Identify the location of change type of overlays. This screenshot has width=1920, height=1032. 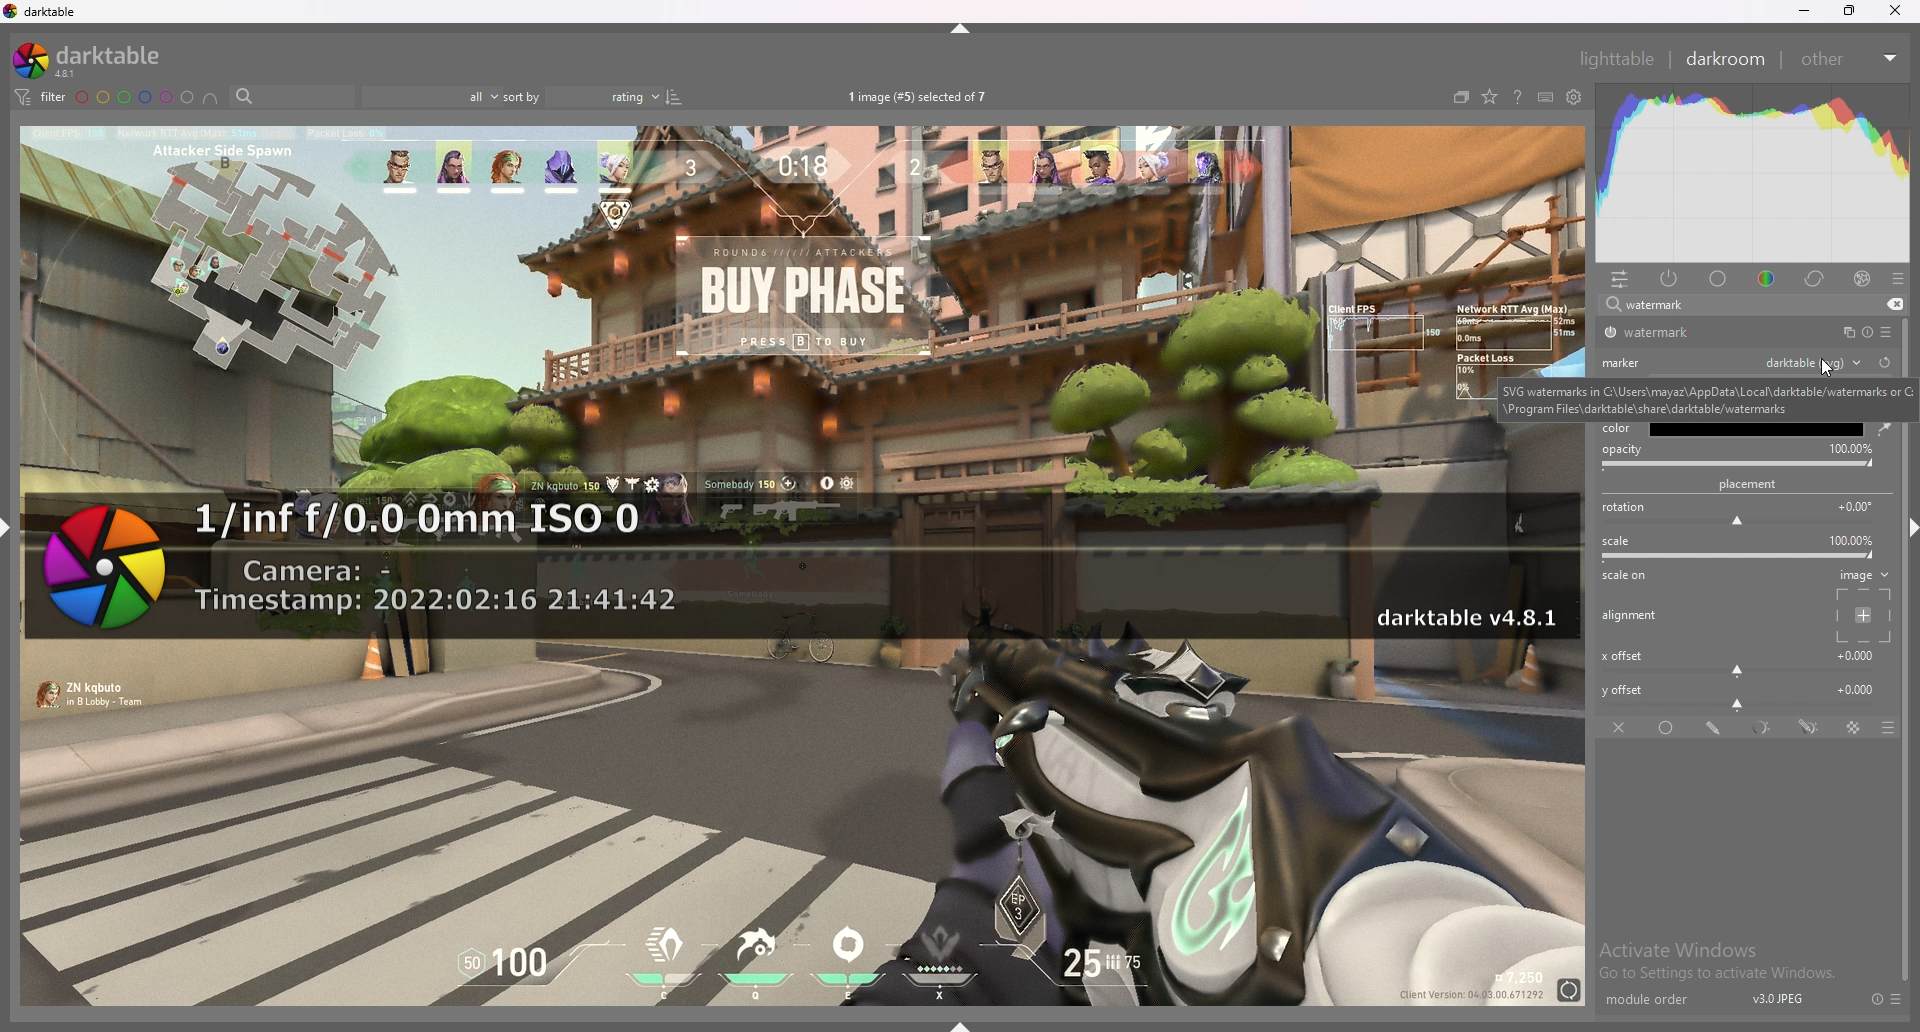
(1489, 98).